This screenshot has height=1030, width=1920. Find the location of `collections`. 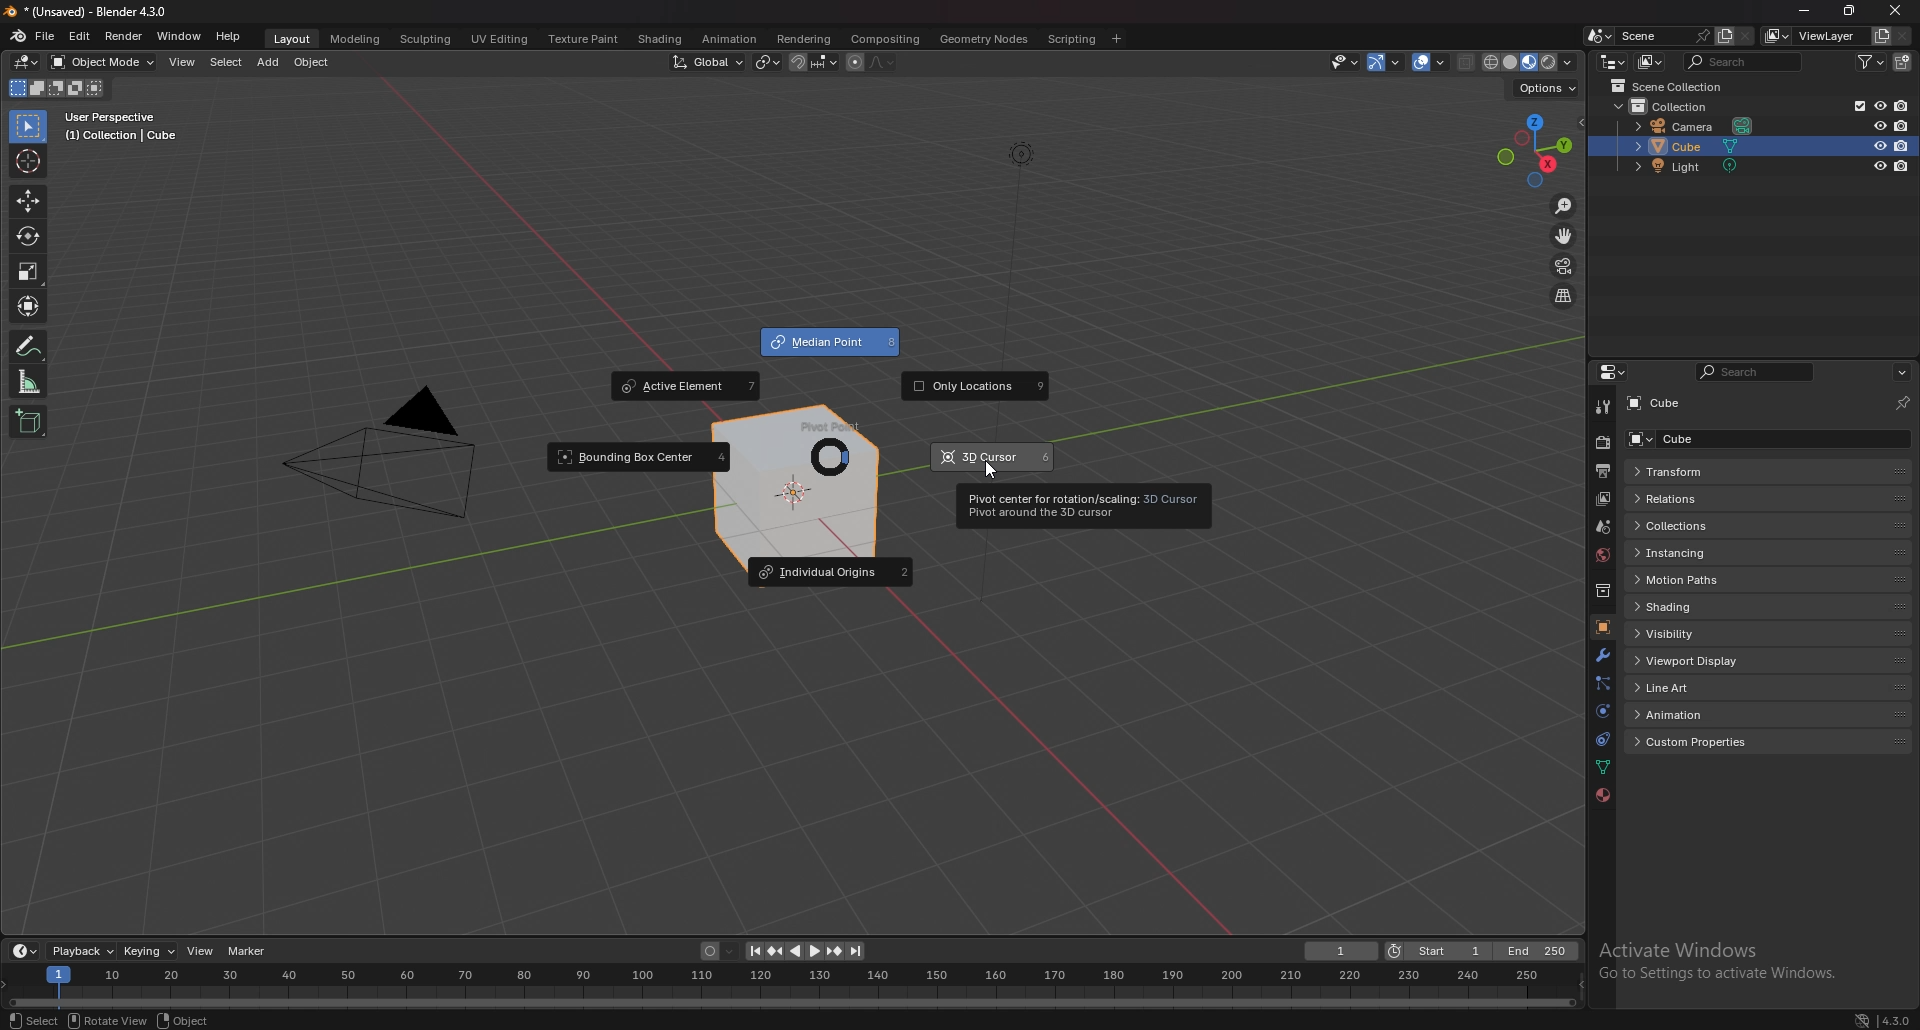

collections is located at coordinates (1709, 525).